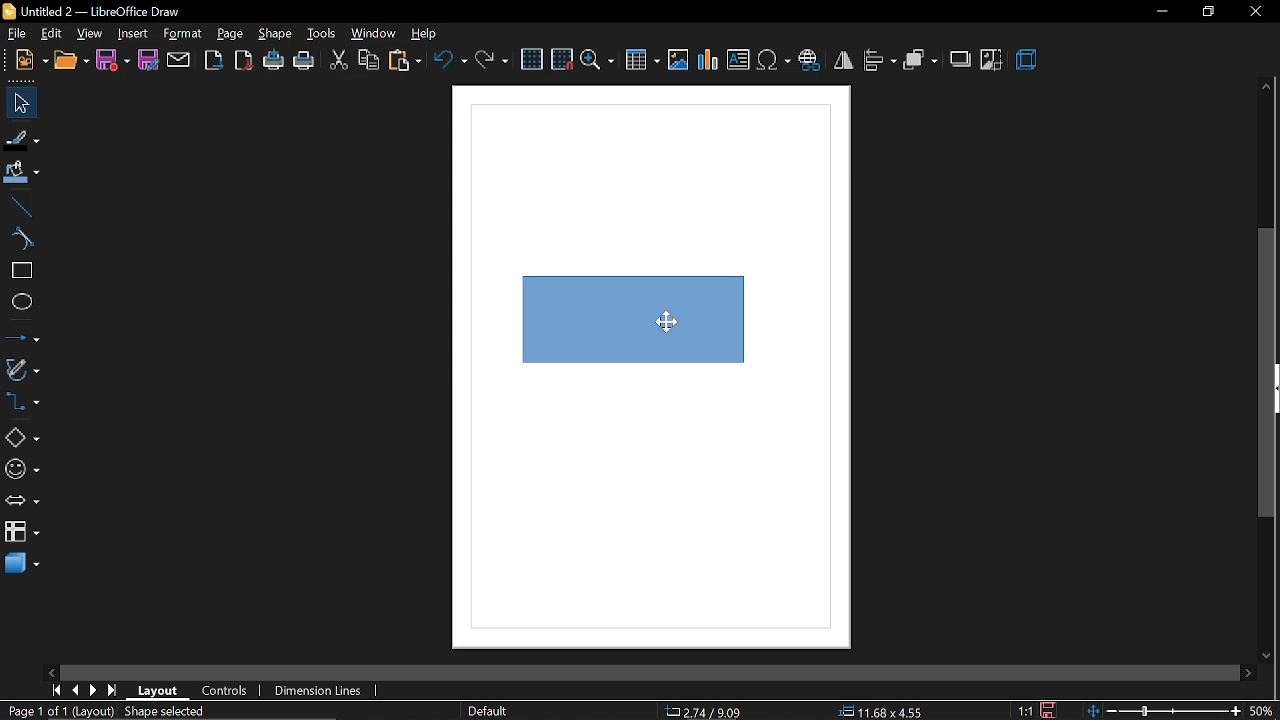 Image resolution: width=1280 pixels, height=720 pixels. What do you see at coordinates (50, 671) in the screenshot?
I see `move left` at bounding box center [50, 671].